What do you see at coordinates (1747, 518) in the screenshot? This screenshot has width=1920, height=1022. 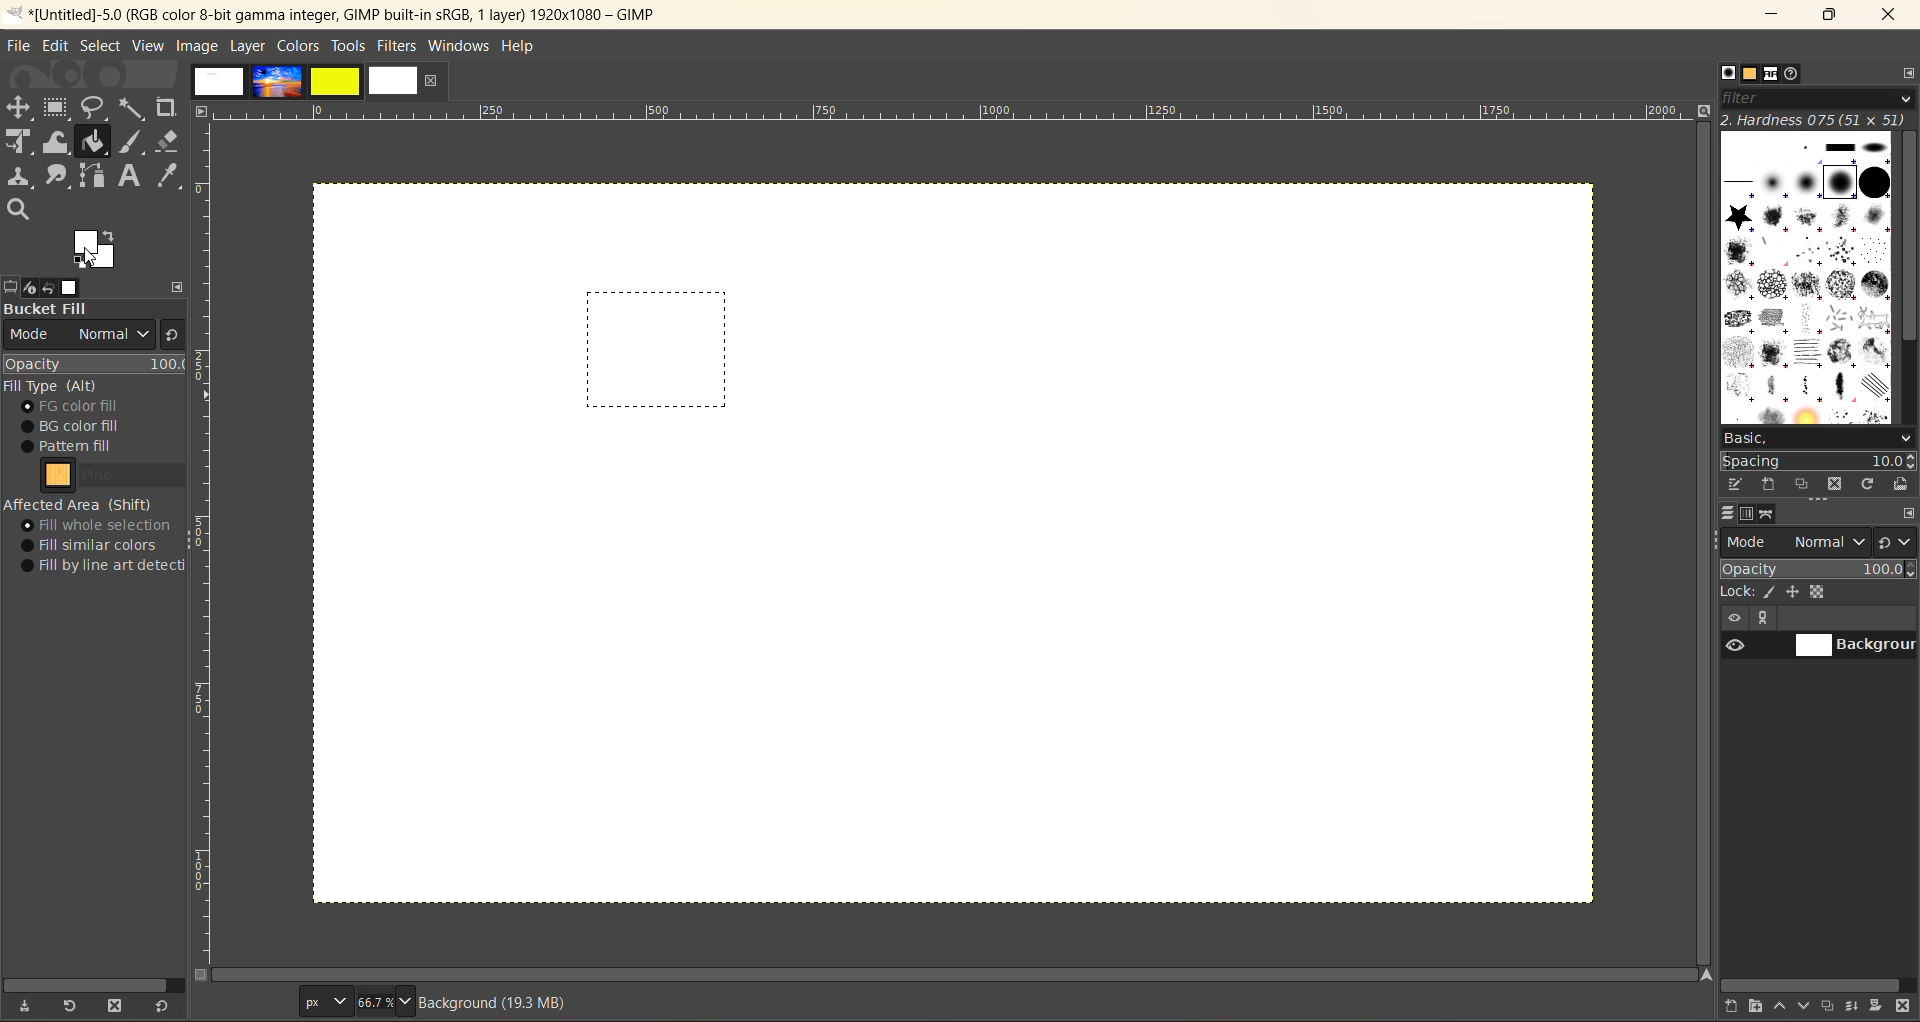 I see `channels` at bounding box center [1747, 518].